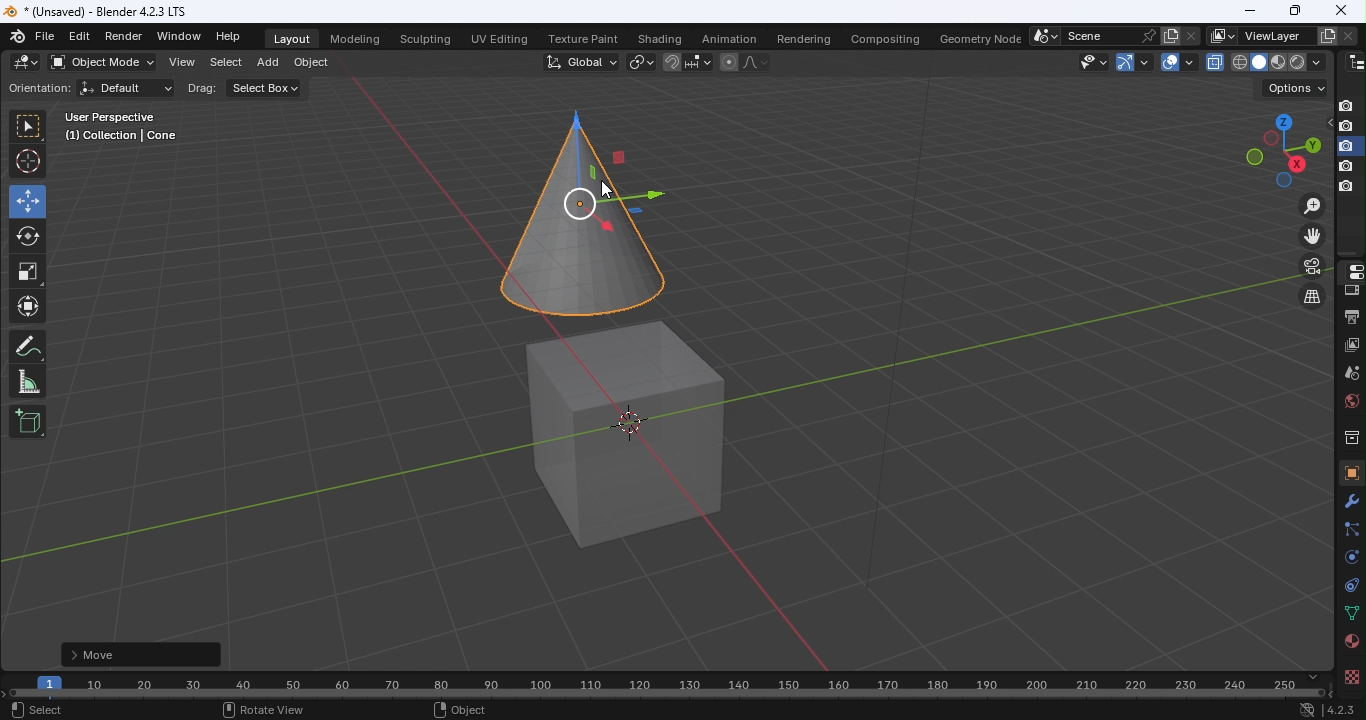  I want to click on Cursor, so click(29, 162).